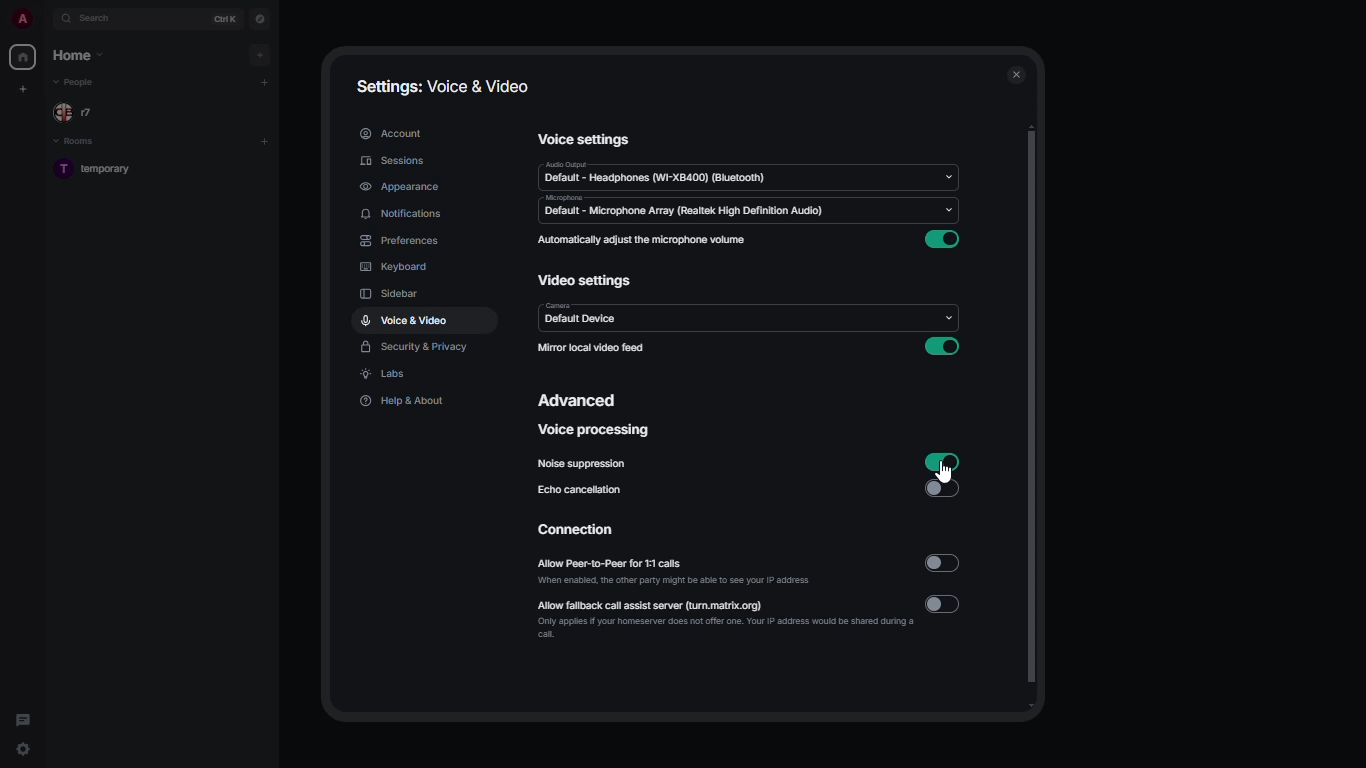  I want to click on microphone default, so click(682, 207).